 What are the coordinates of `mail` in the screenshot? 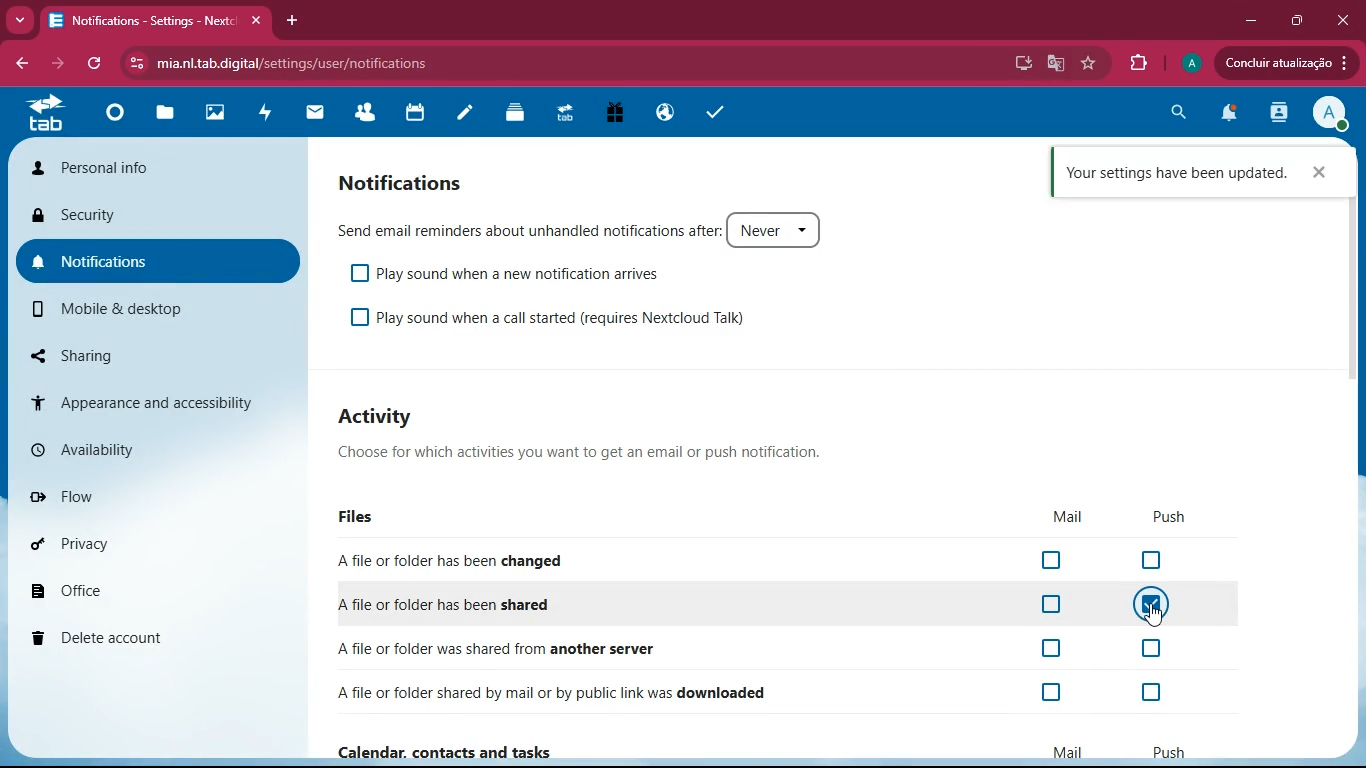 It's located at (310, 114).